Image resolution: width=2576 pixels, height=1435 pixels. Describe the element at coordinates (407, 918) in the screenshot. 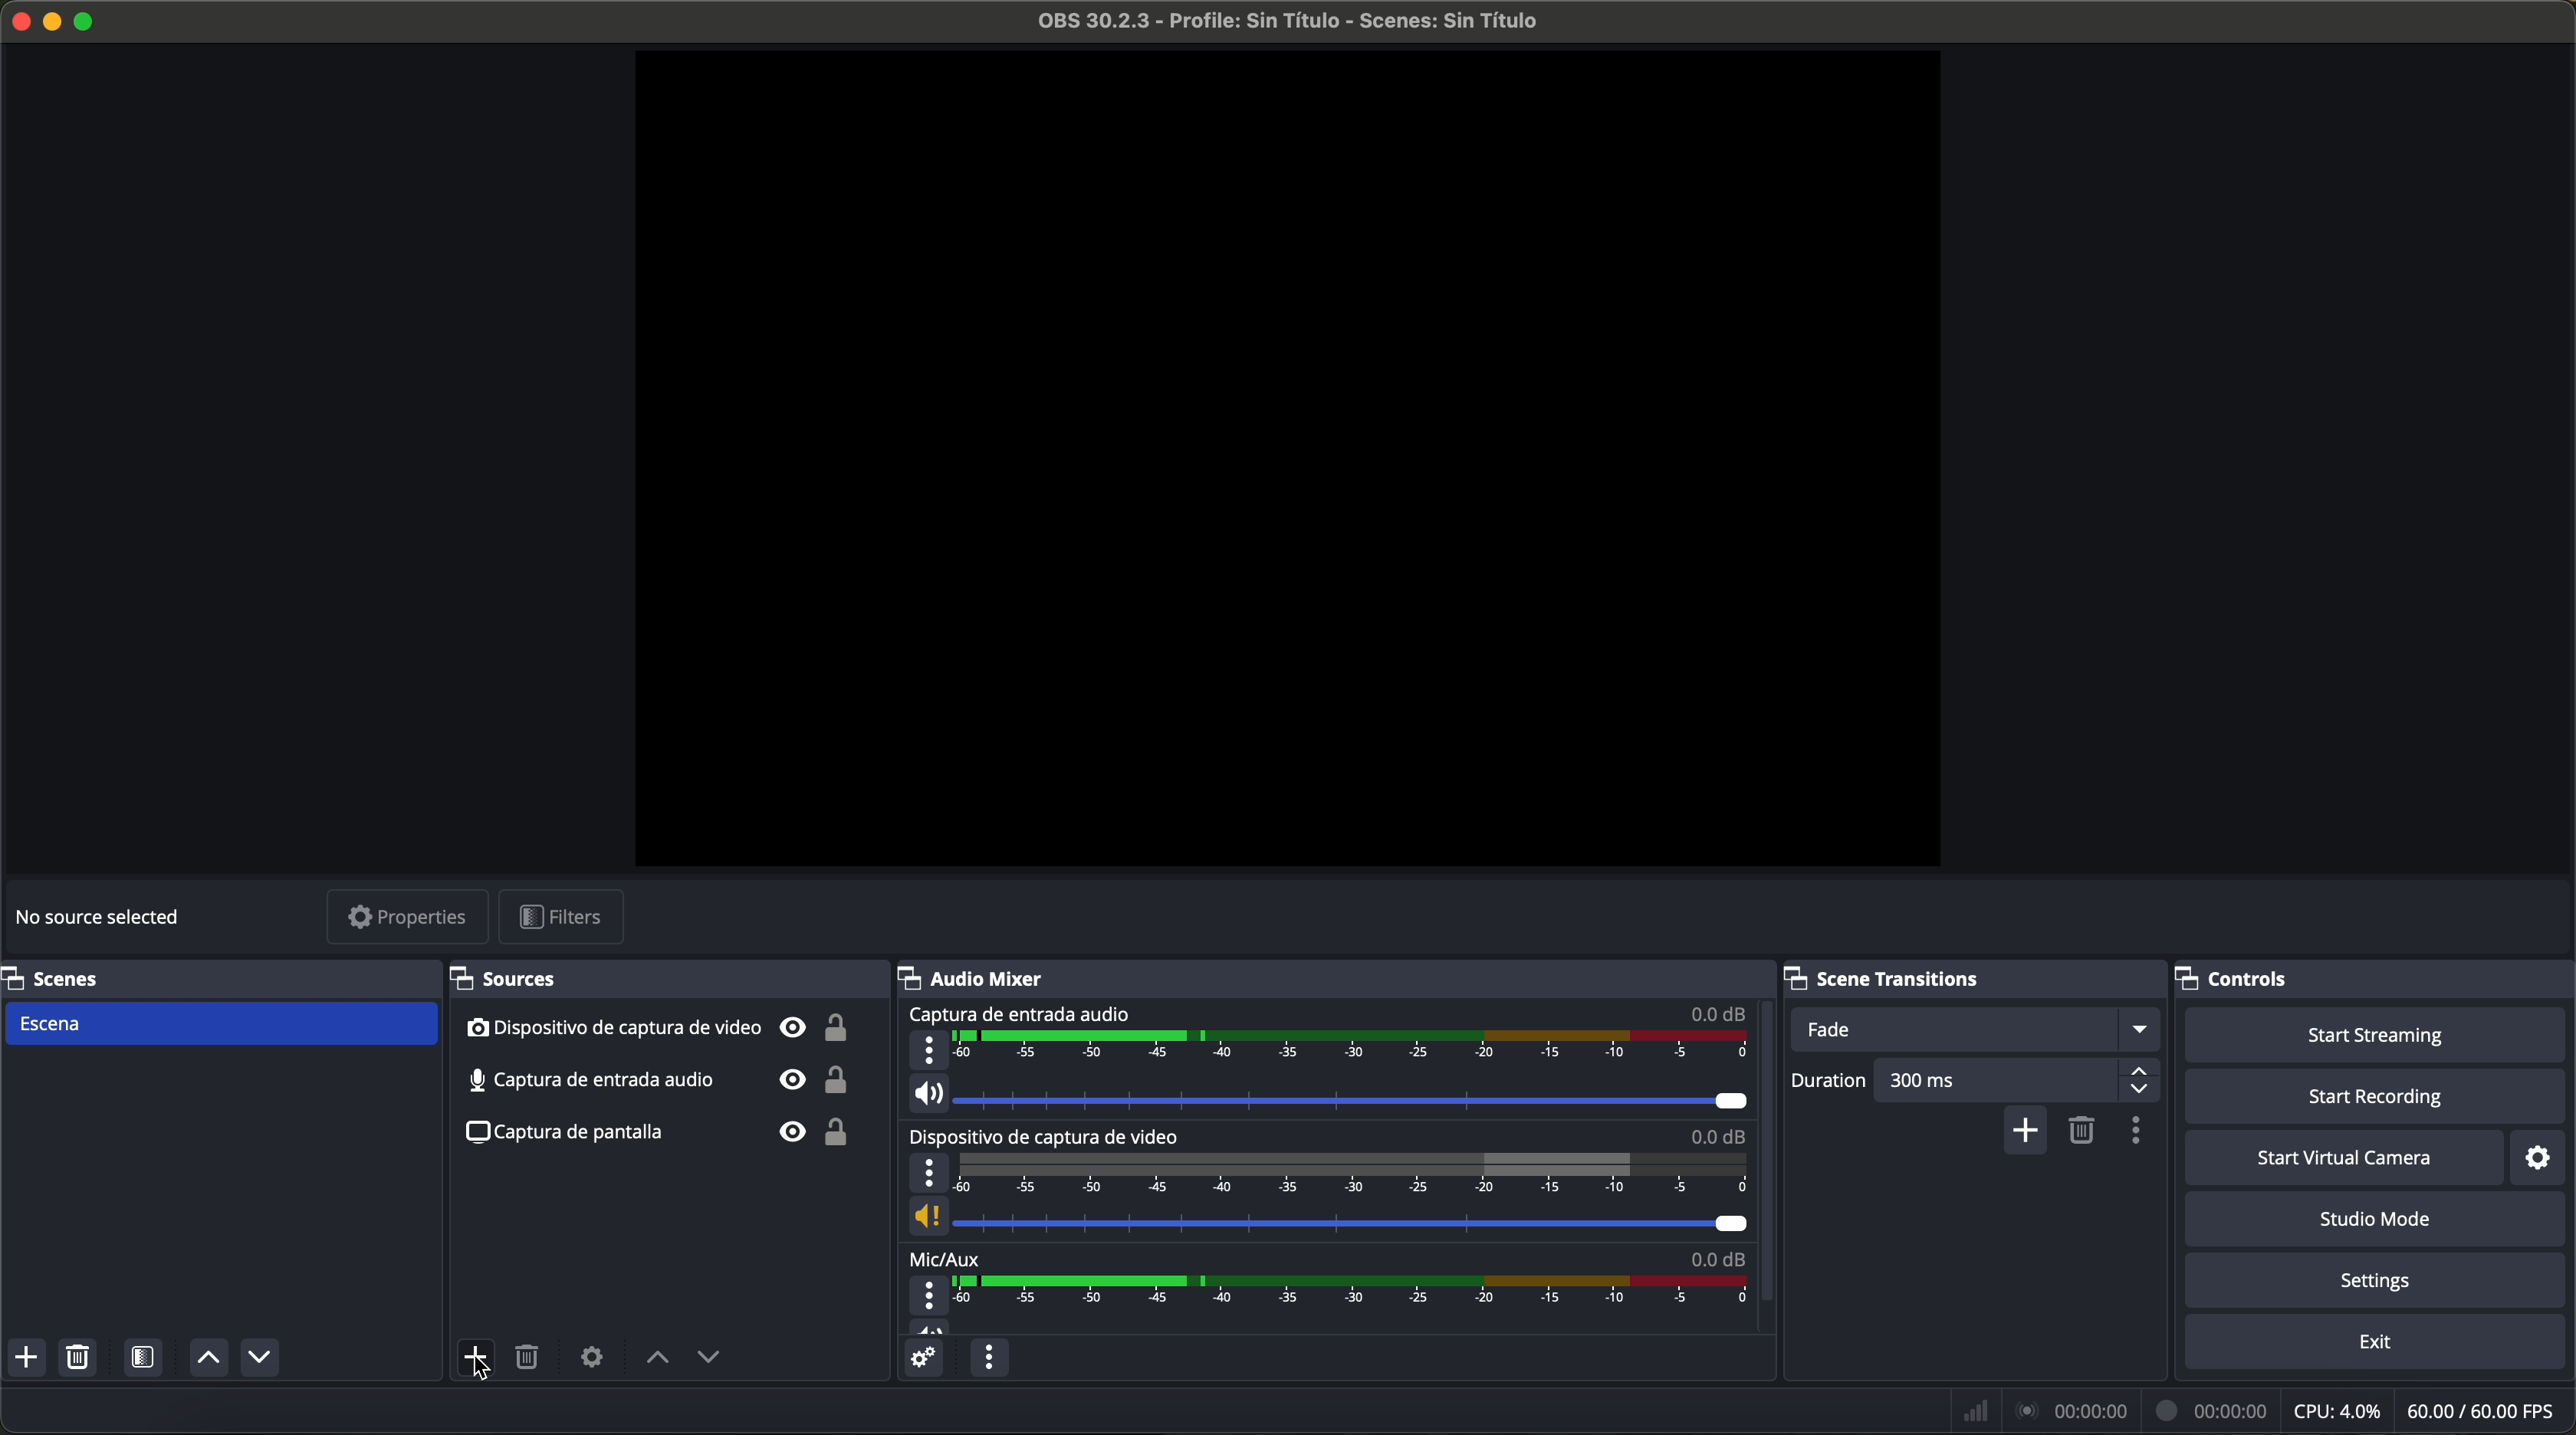

I see `properties` at that location.